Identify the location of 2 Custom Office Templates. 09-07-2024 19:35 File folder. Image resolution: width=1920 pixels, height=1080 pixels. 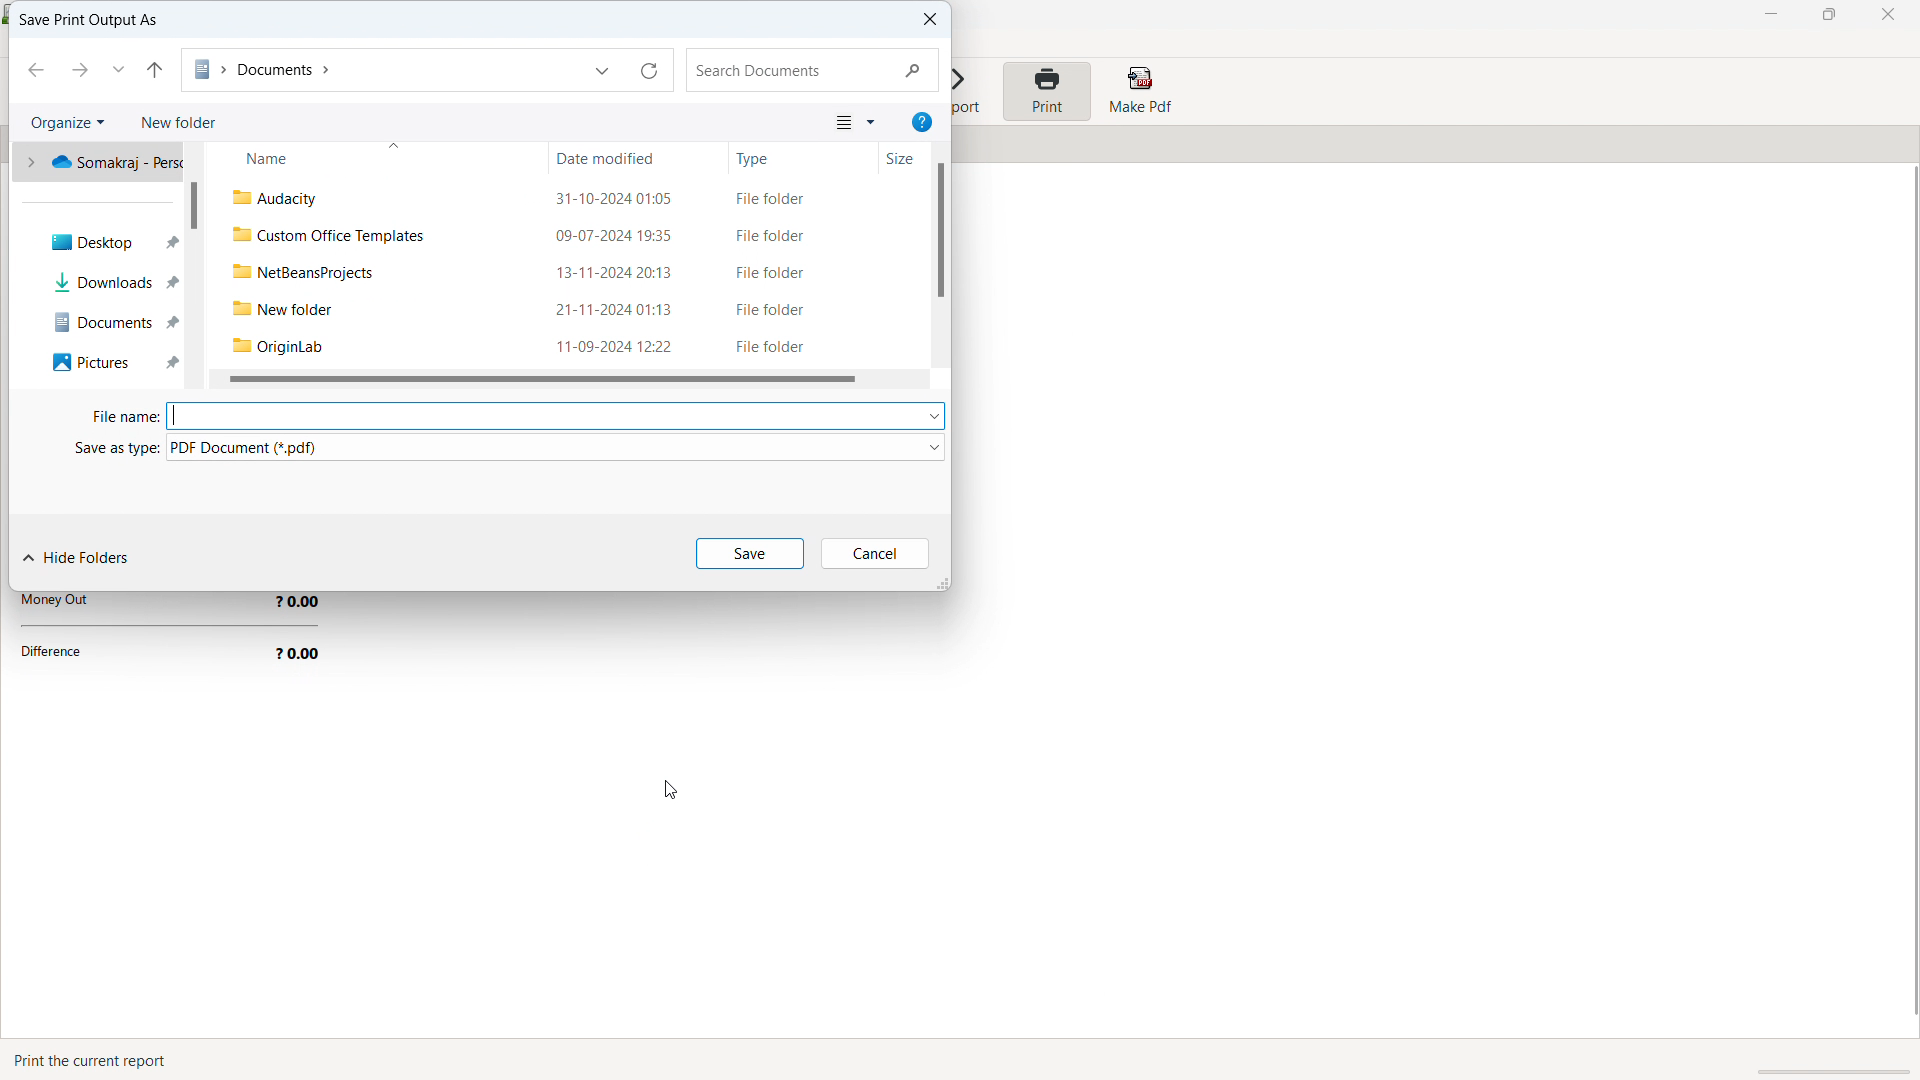
(558, 236).